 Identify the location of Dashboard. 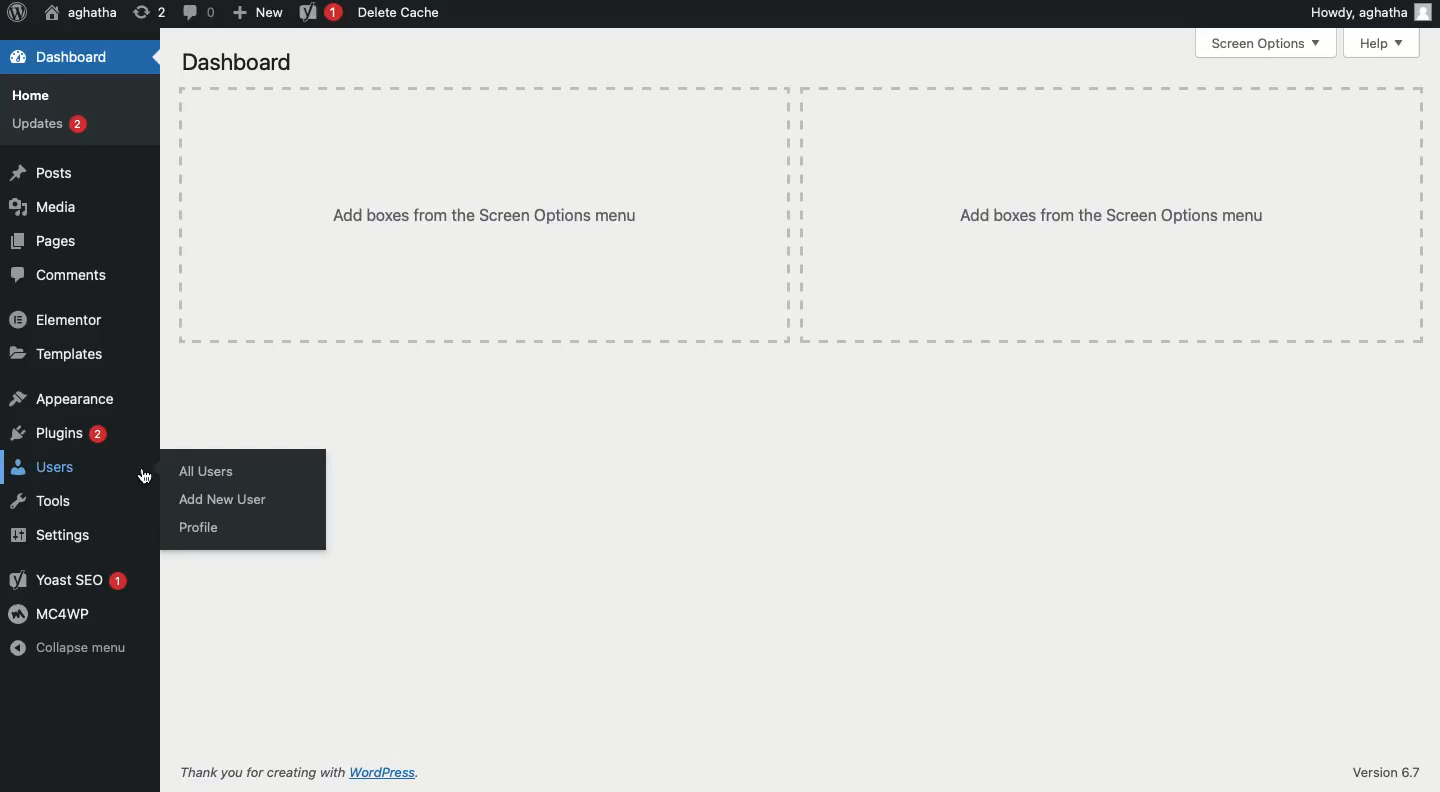
(68, 58).